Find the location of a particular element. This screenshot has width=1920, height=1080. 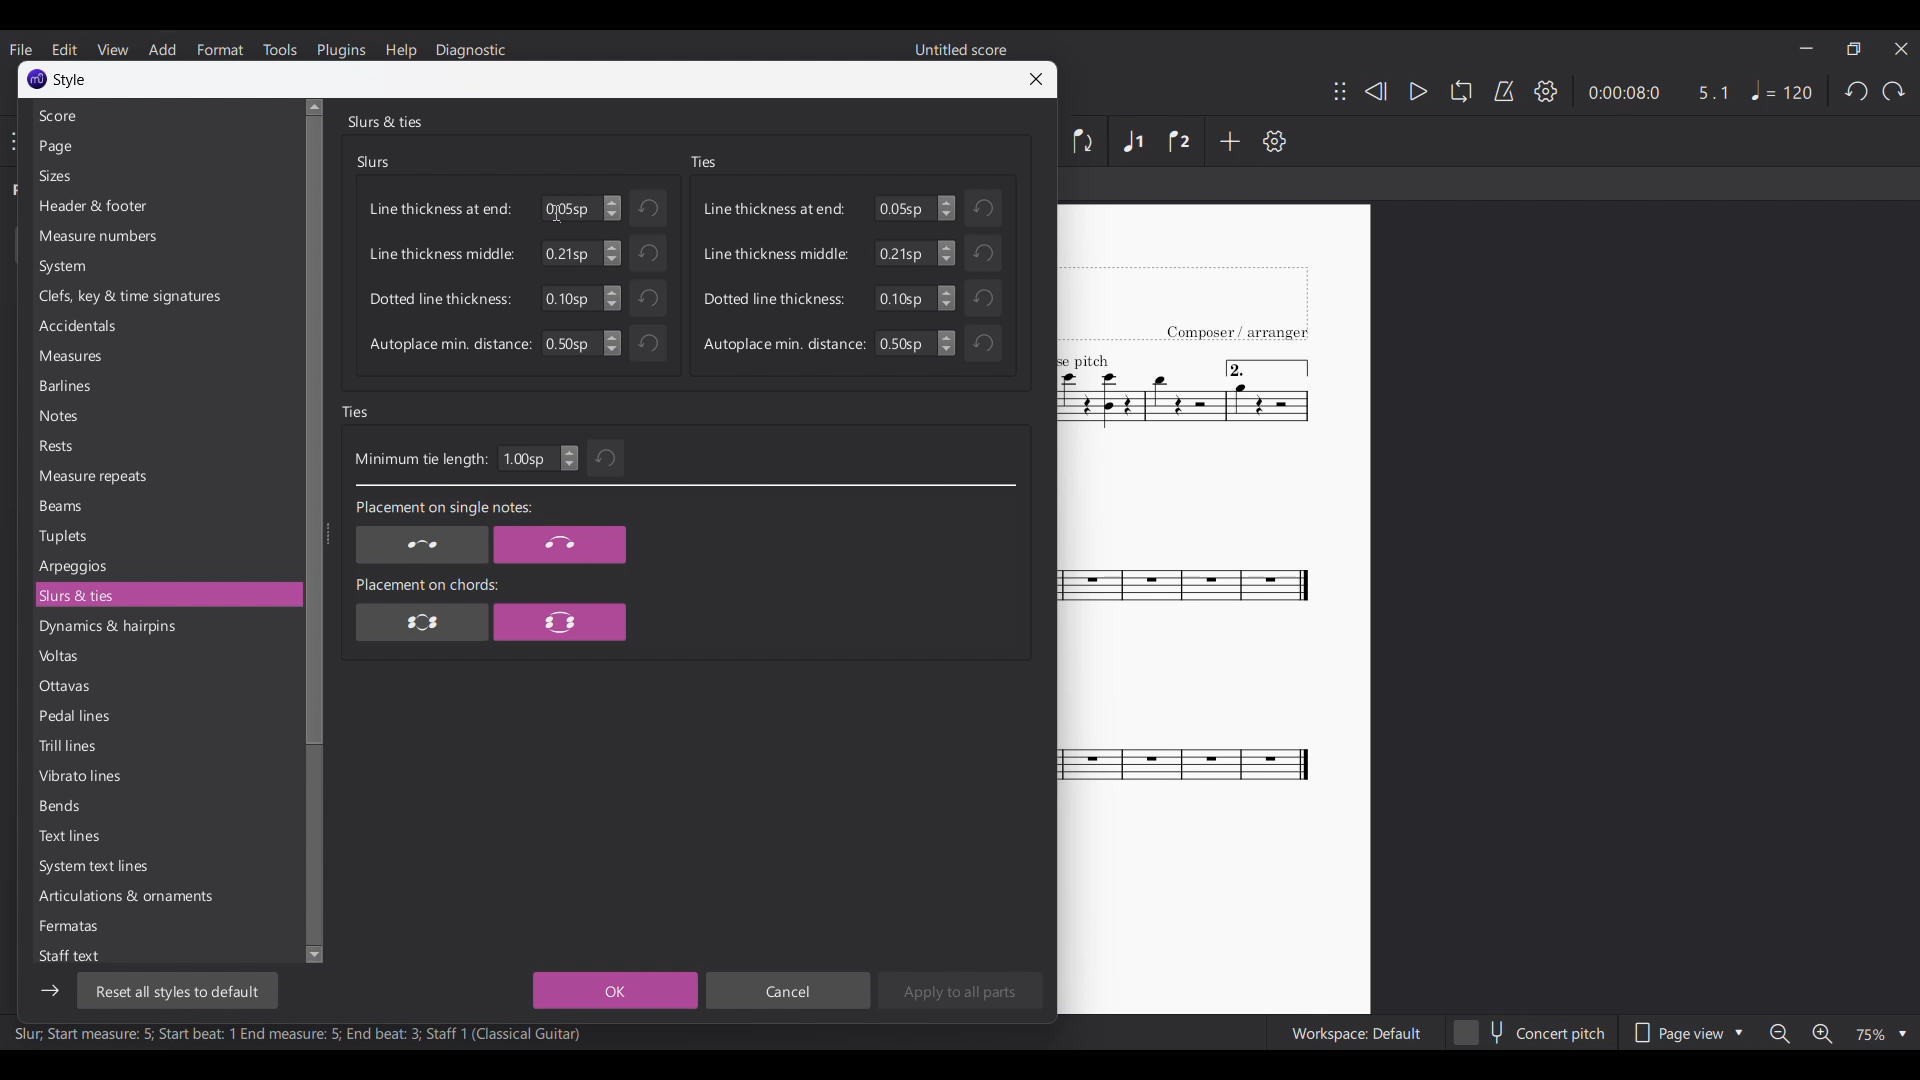

Loop playback is located at coordinates (1461, 91).